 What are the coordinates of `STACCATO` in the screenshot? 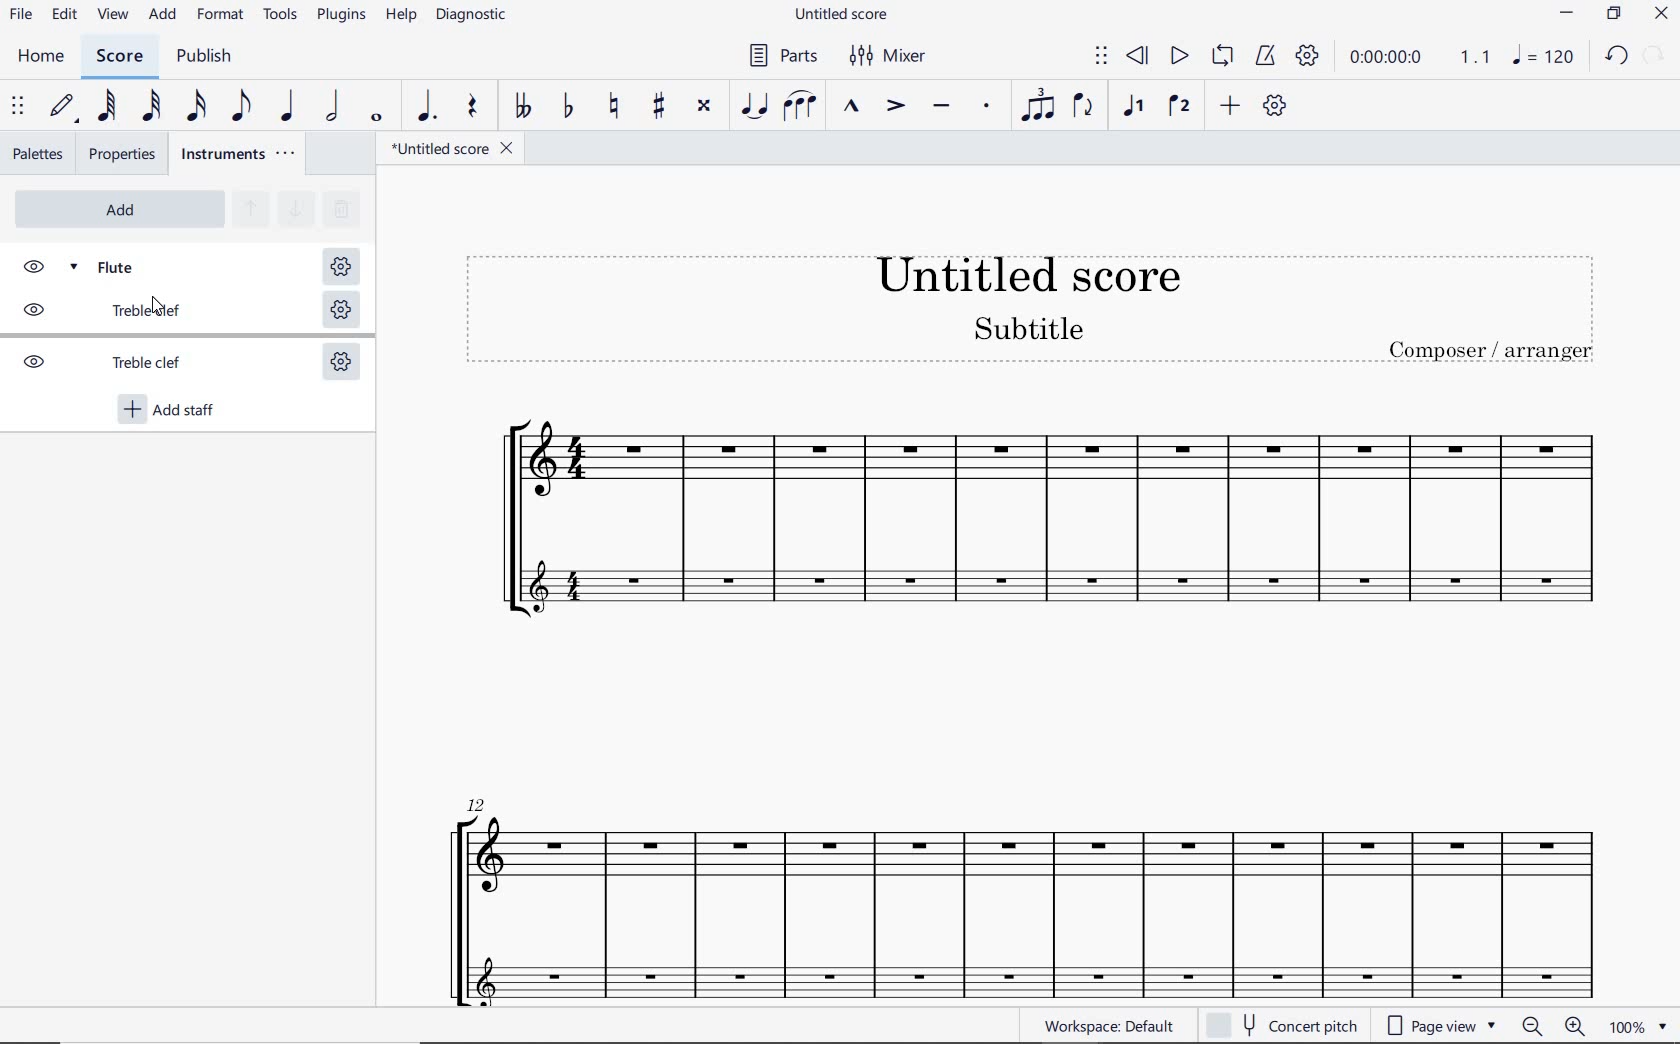 It's located at (984, 106).